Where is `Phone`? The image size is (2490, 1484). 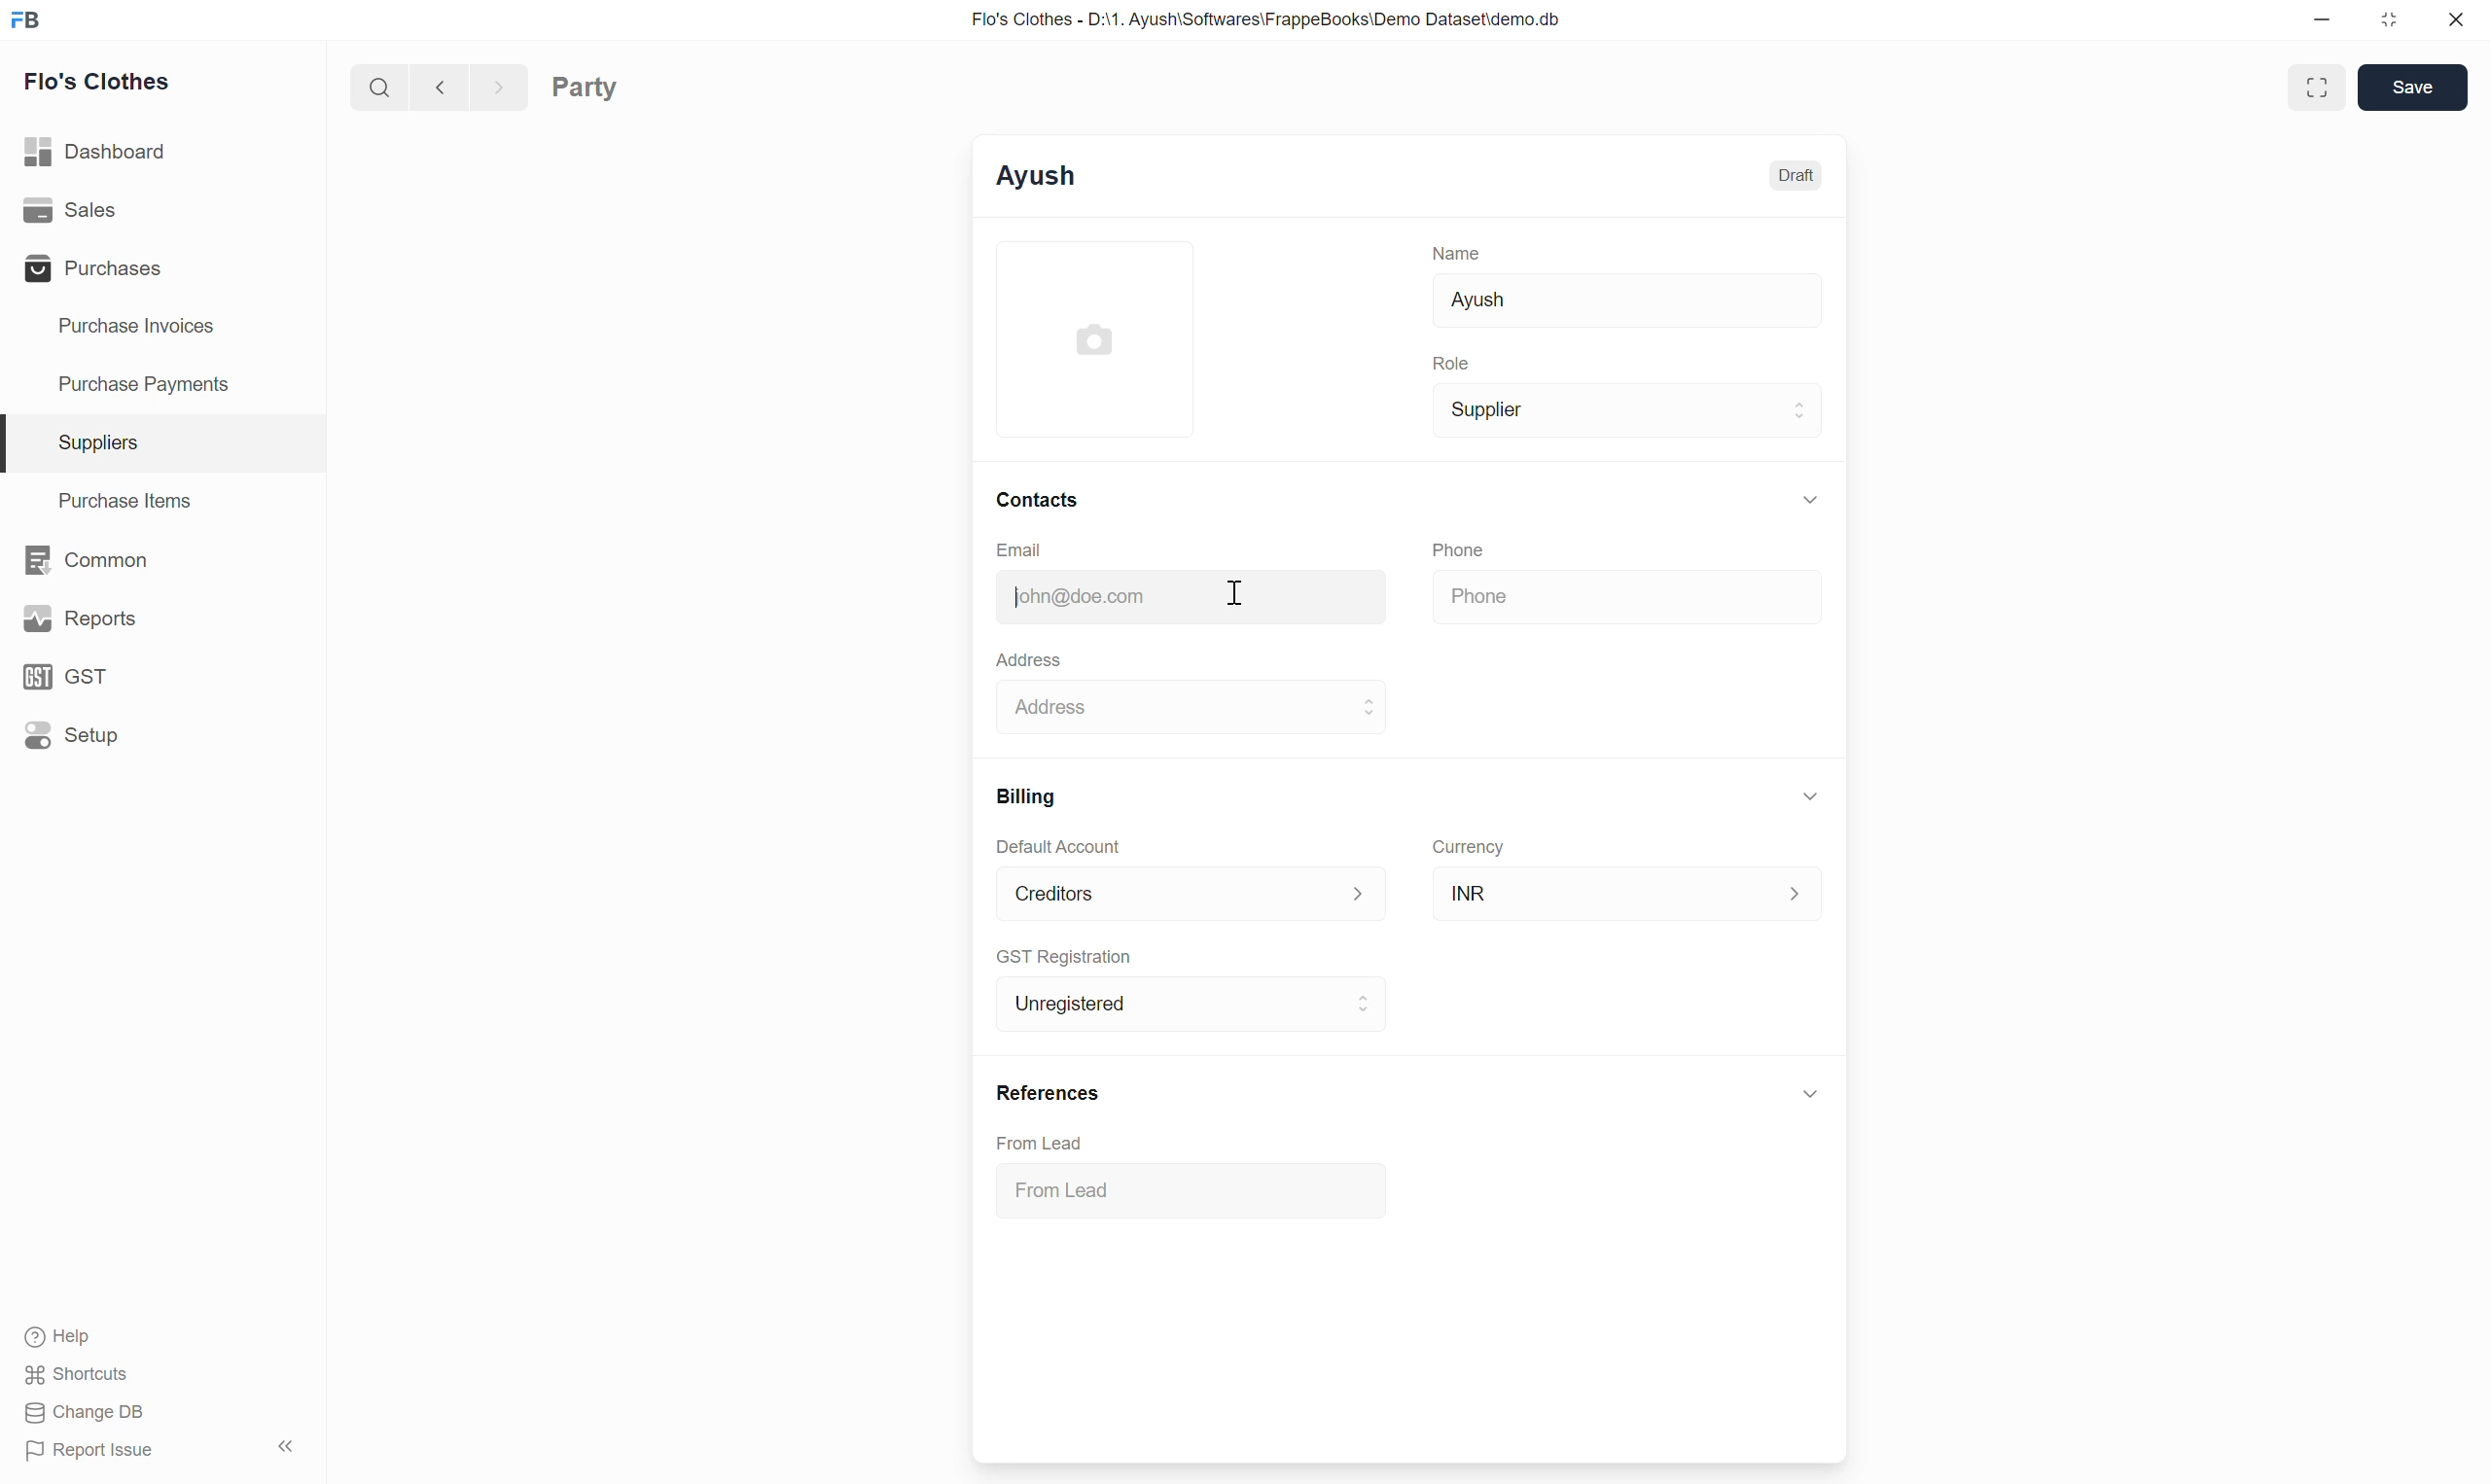
Phone is located at coordinates (1626, 597).